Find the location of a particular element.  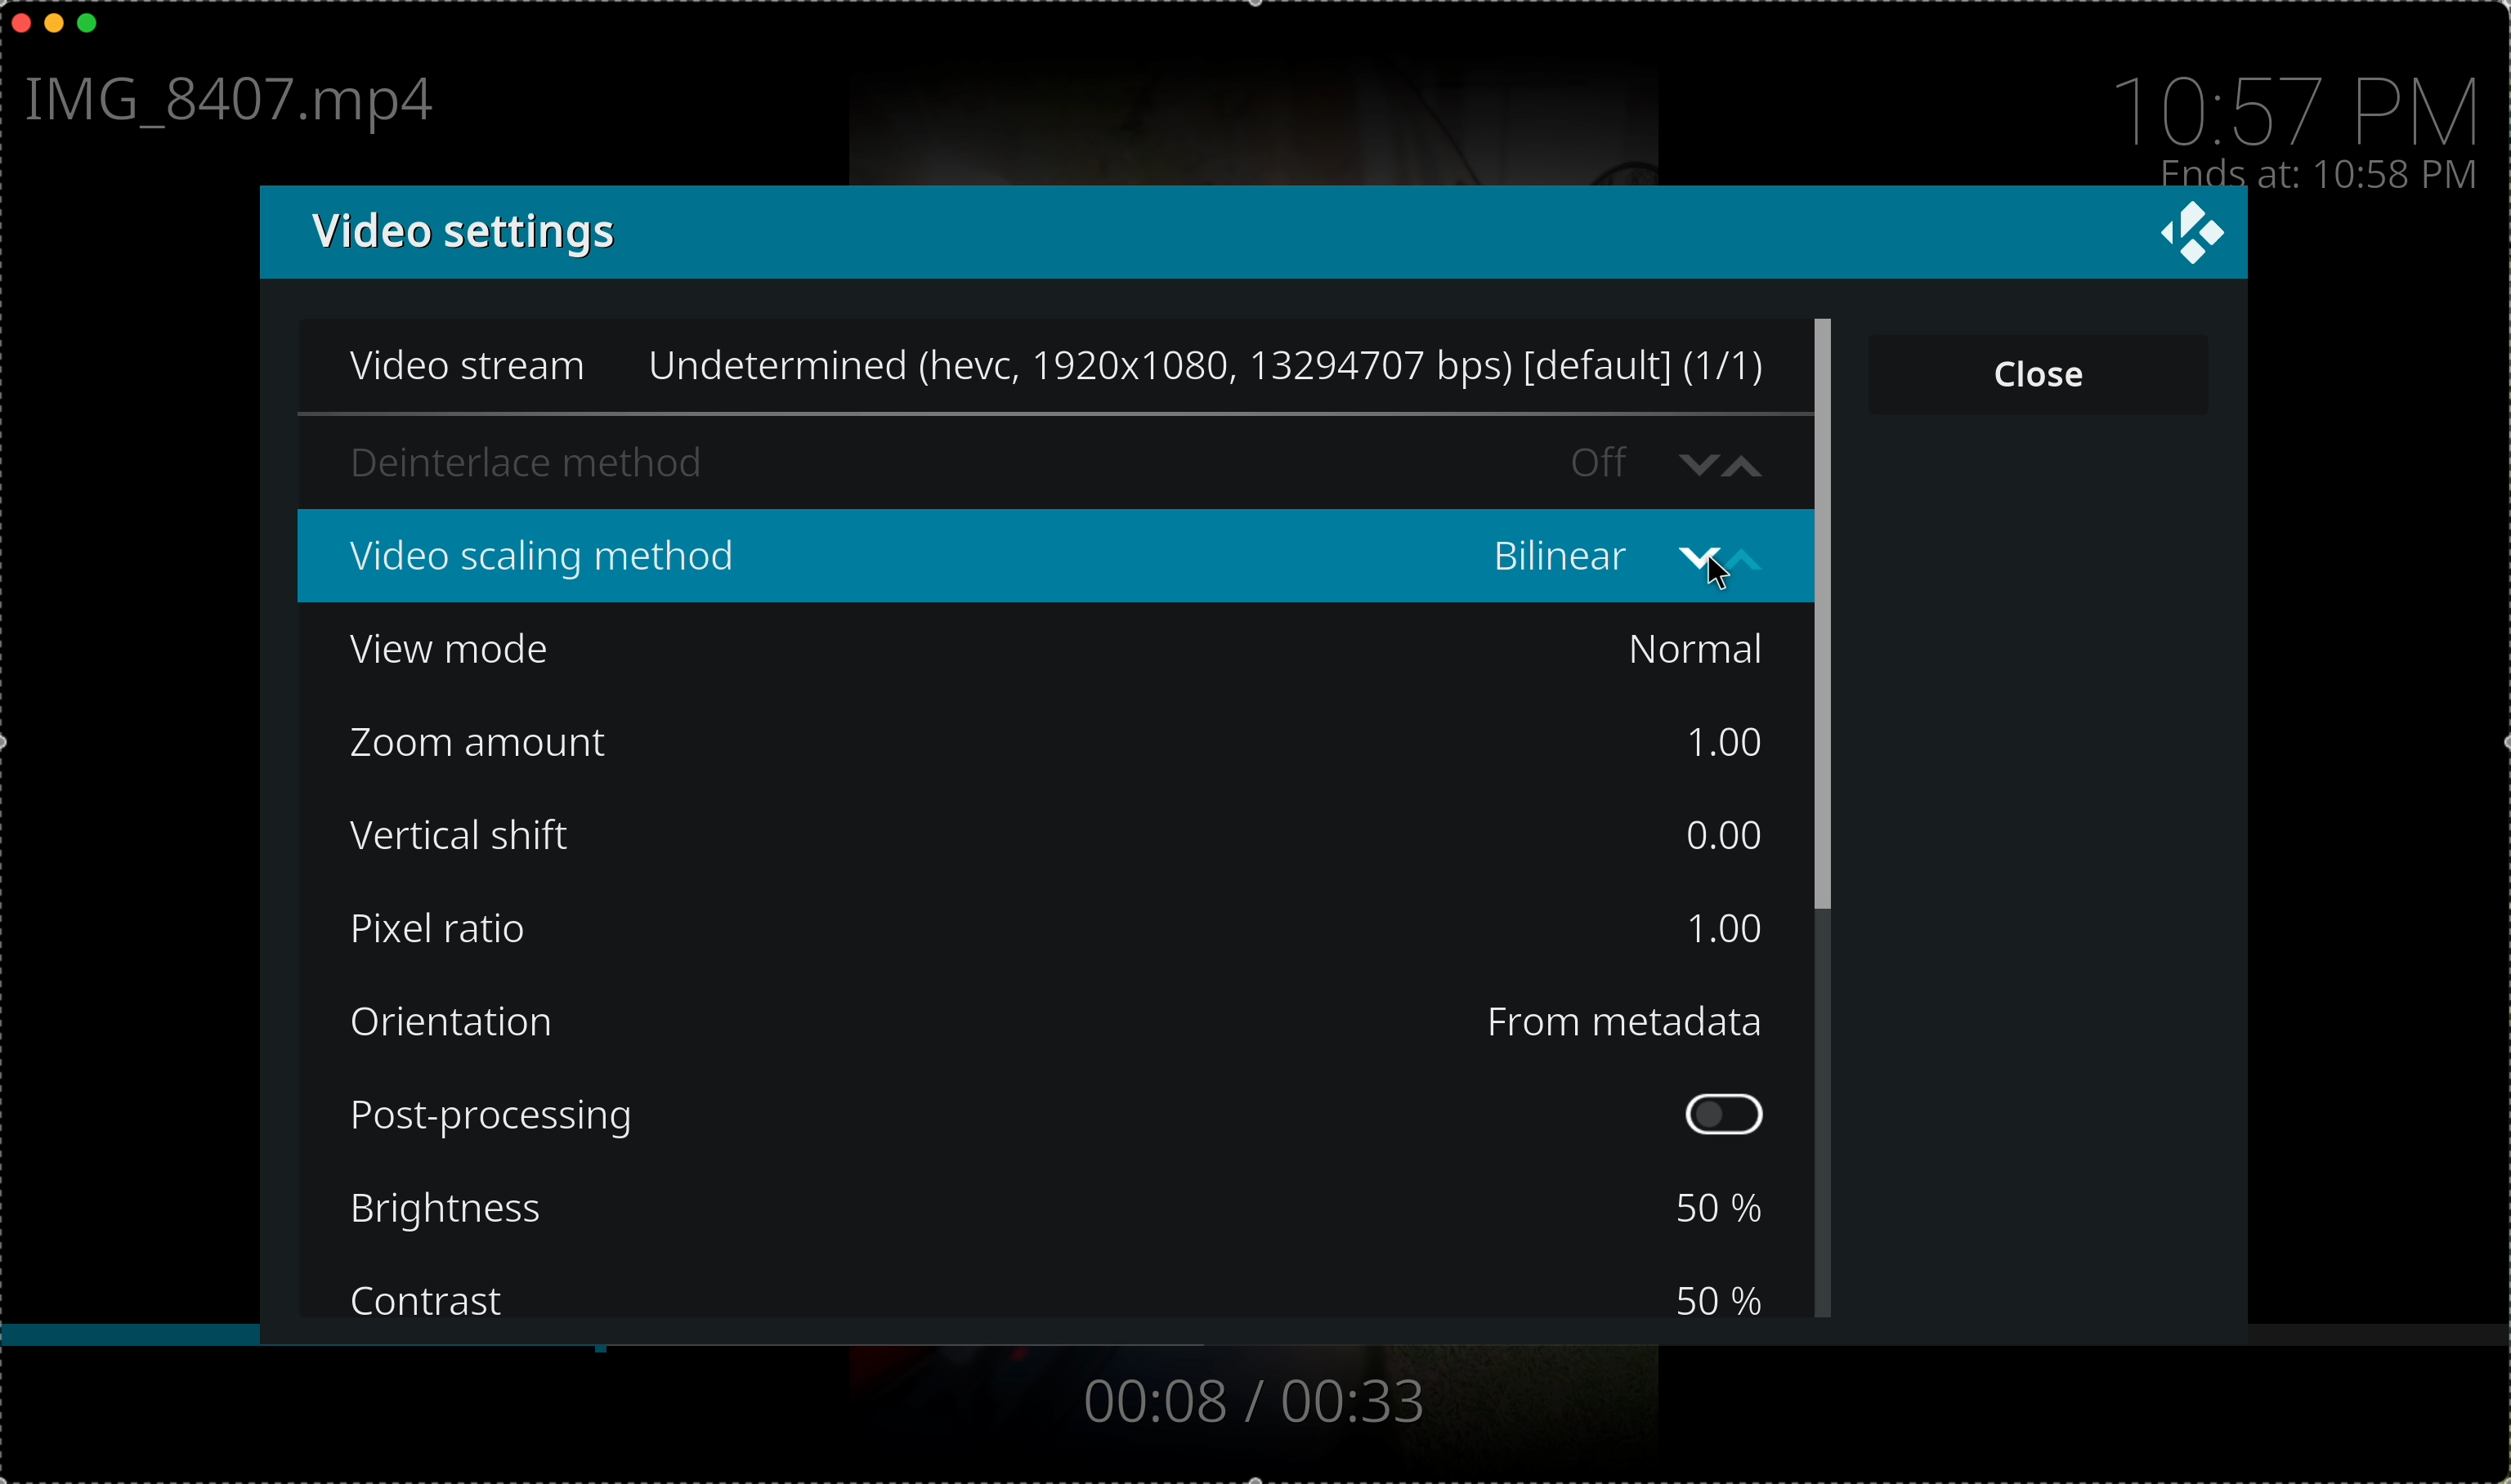

video scaling method  Bilinear is located at coordinates (973, 550).